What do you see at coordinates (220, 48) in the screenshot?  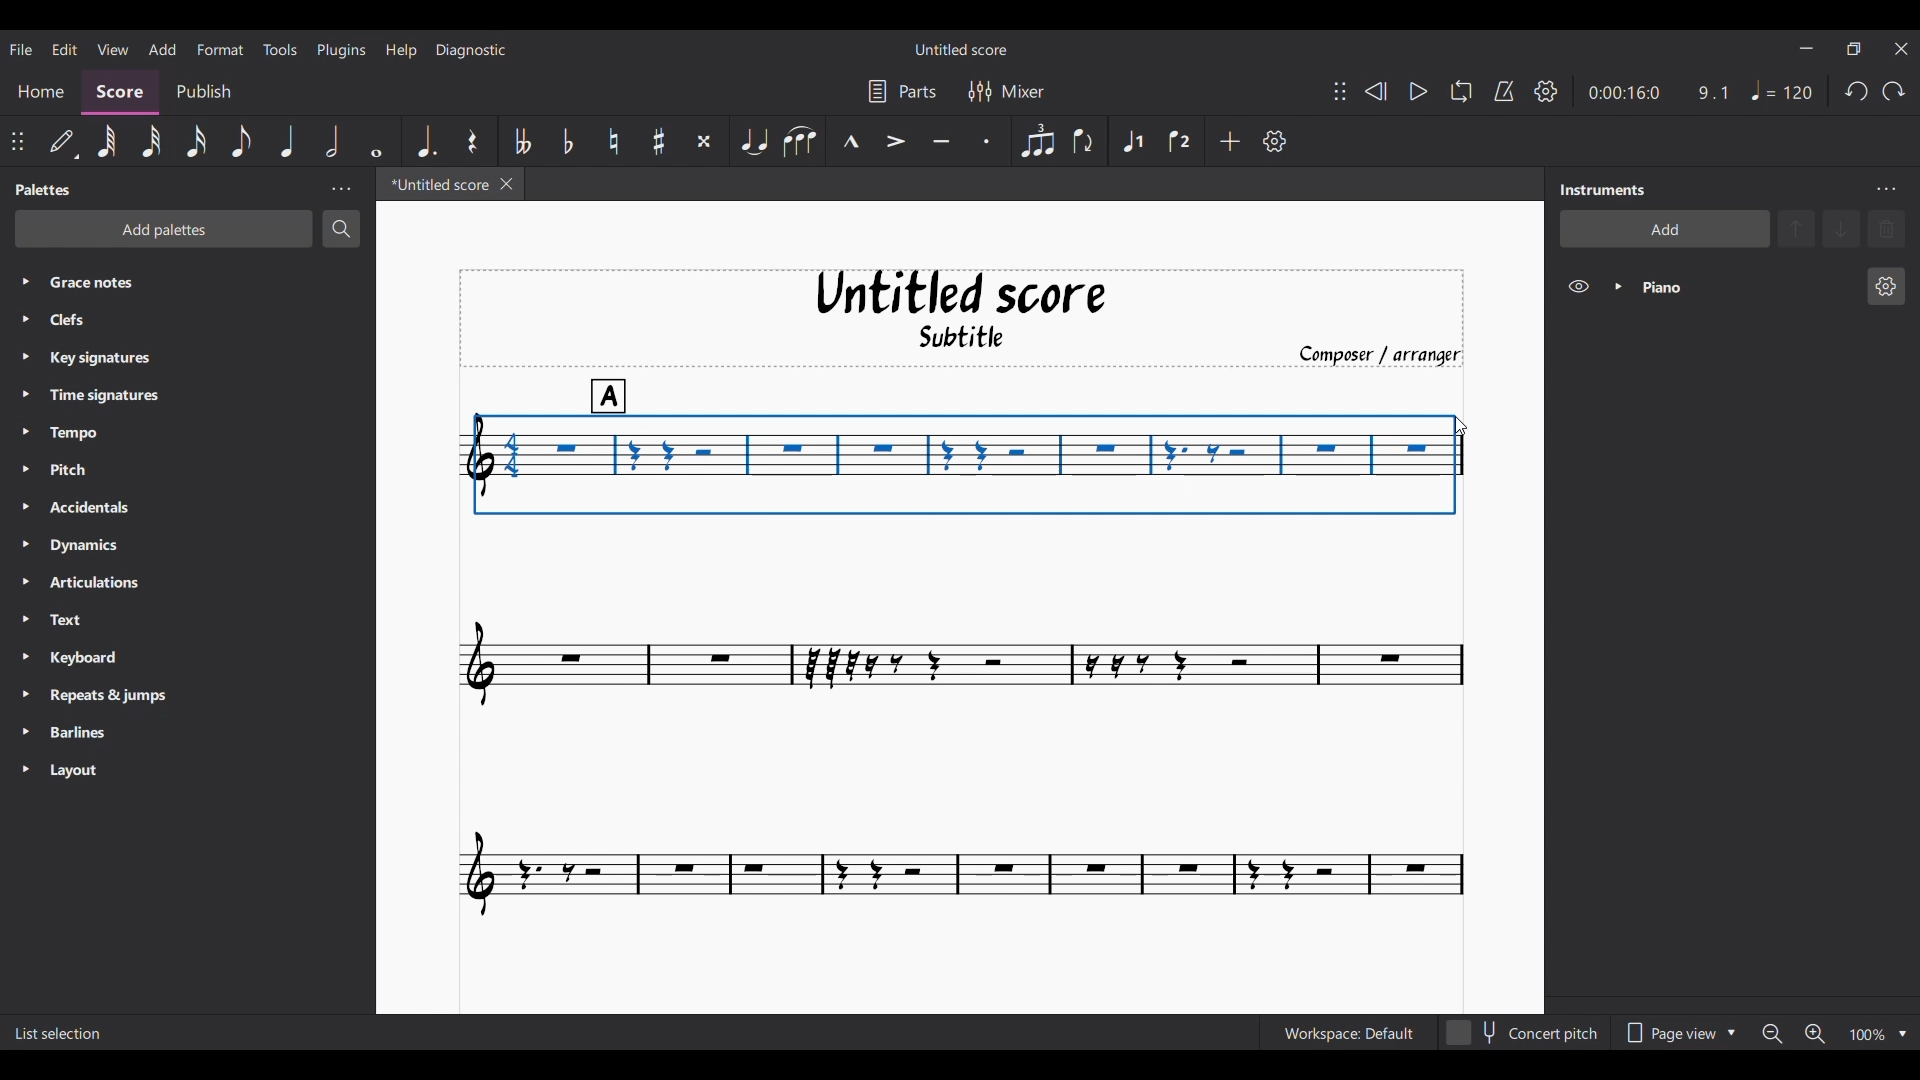 I see `Format menu` at bounding box center [220, 48].